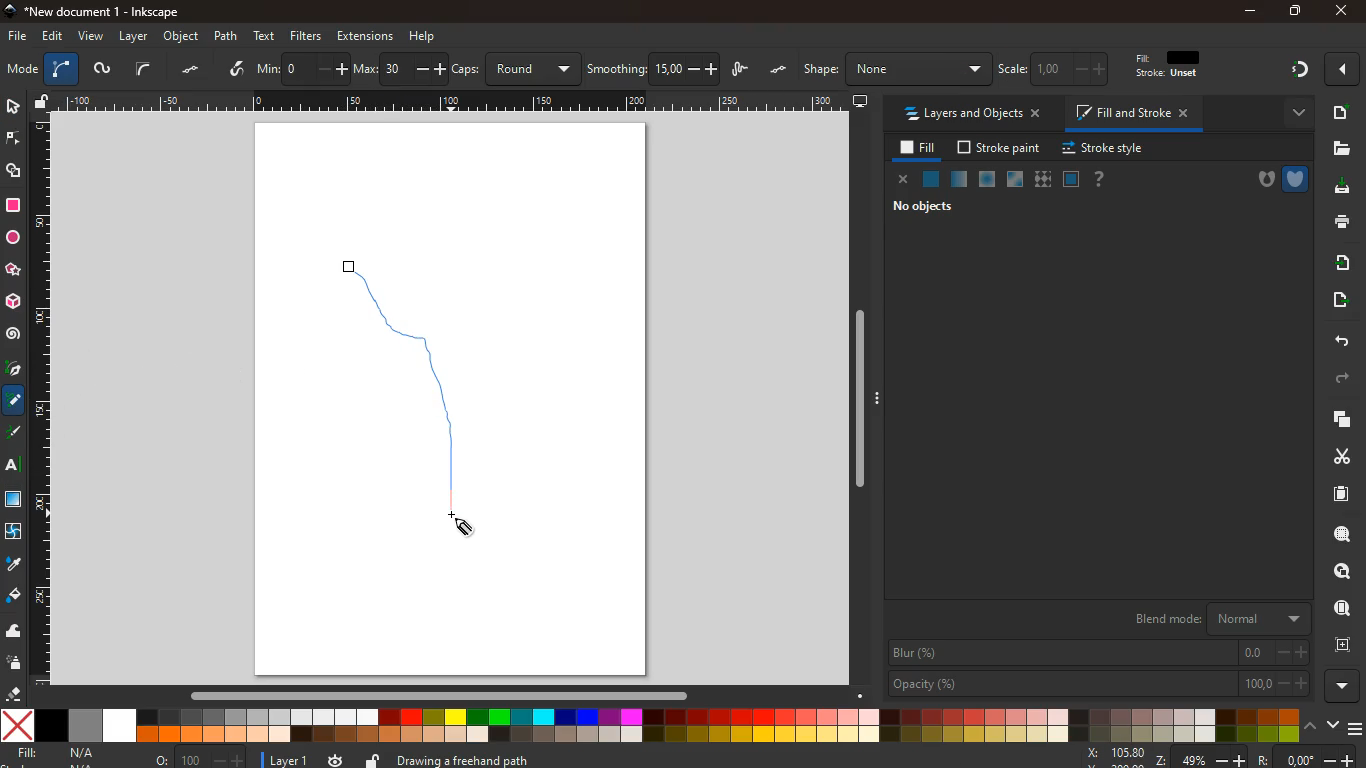 The height and width of the screenshot is (768, 1366). What do you see at coordinates (1346, 686) in the screenshot?
I see `more` at bounding box center [1346, 686].